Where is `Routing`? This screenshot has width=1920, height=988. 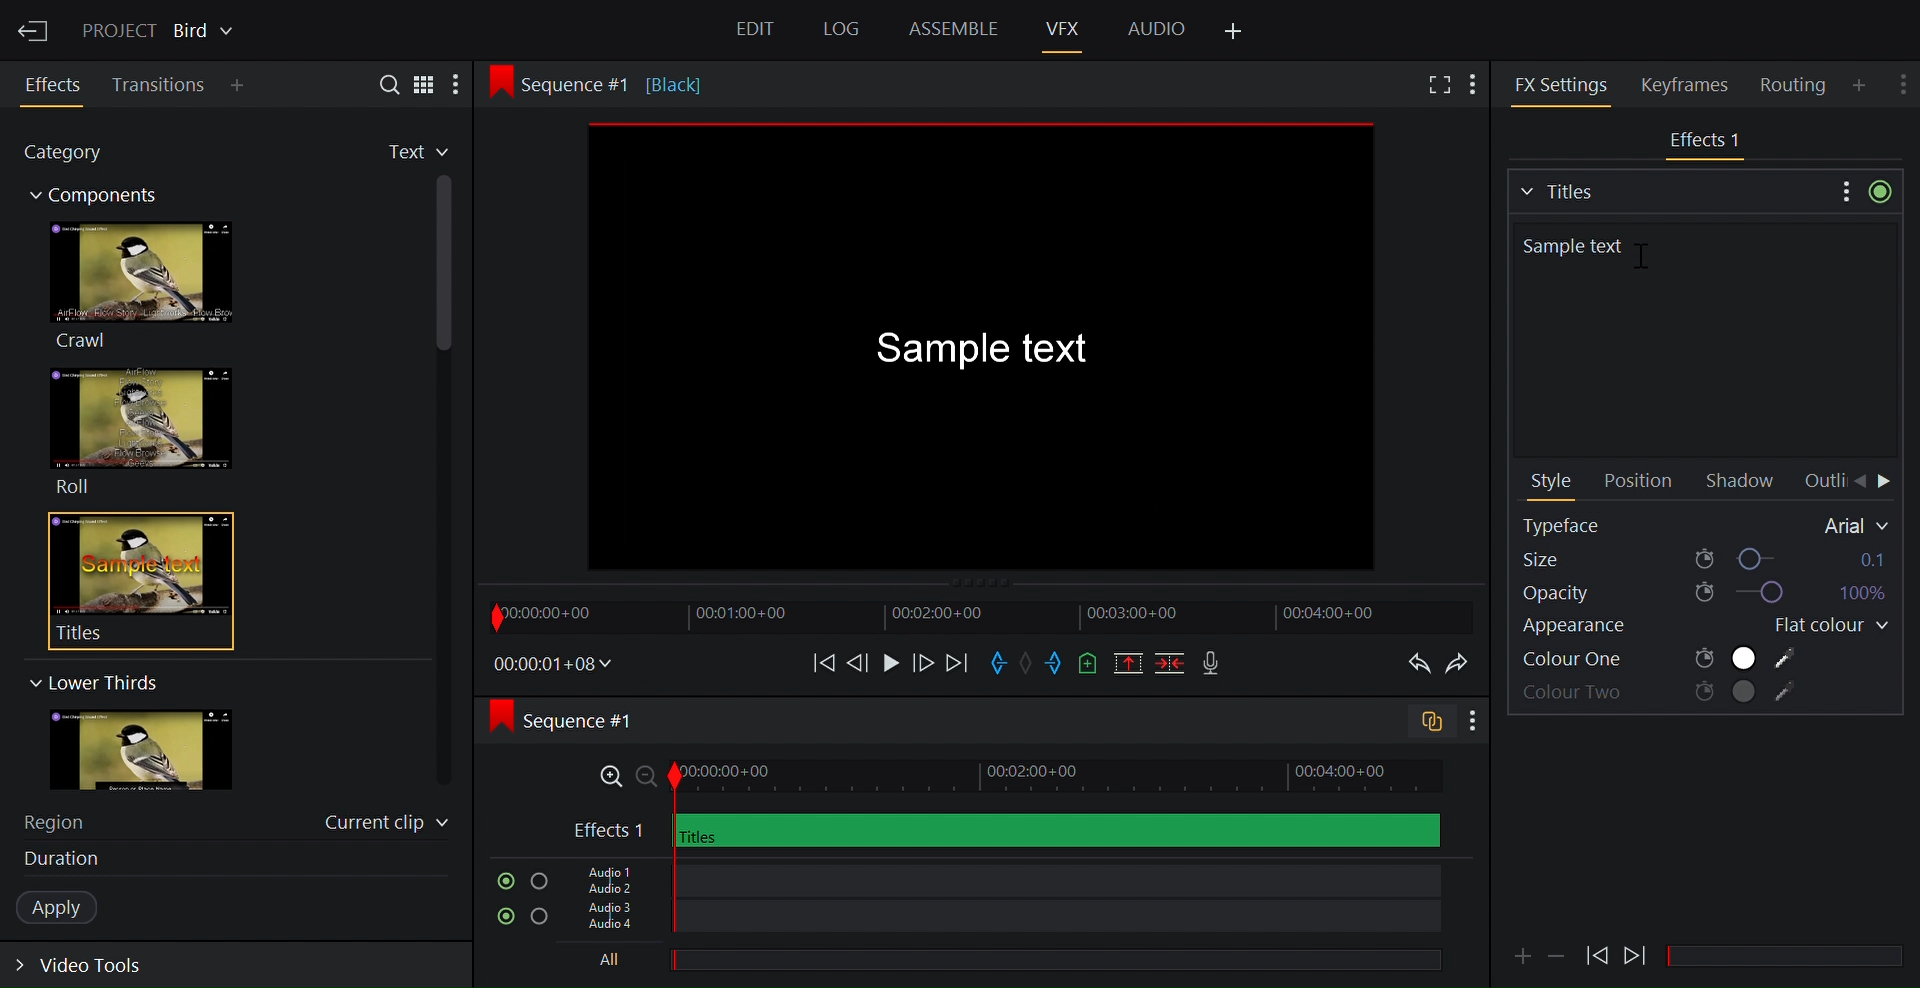
Routing is located at coordinates (1796, 85).